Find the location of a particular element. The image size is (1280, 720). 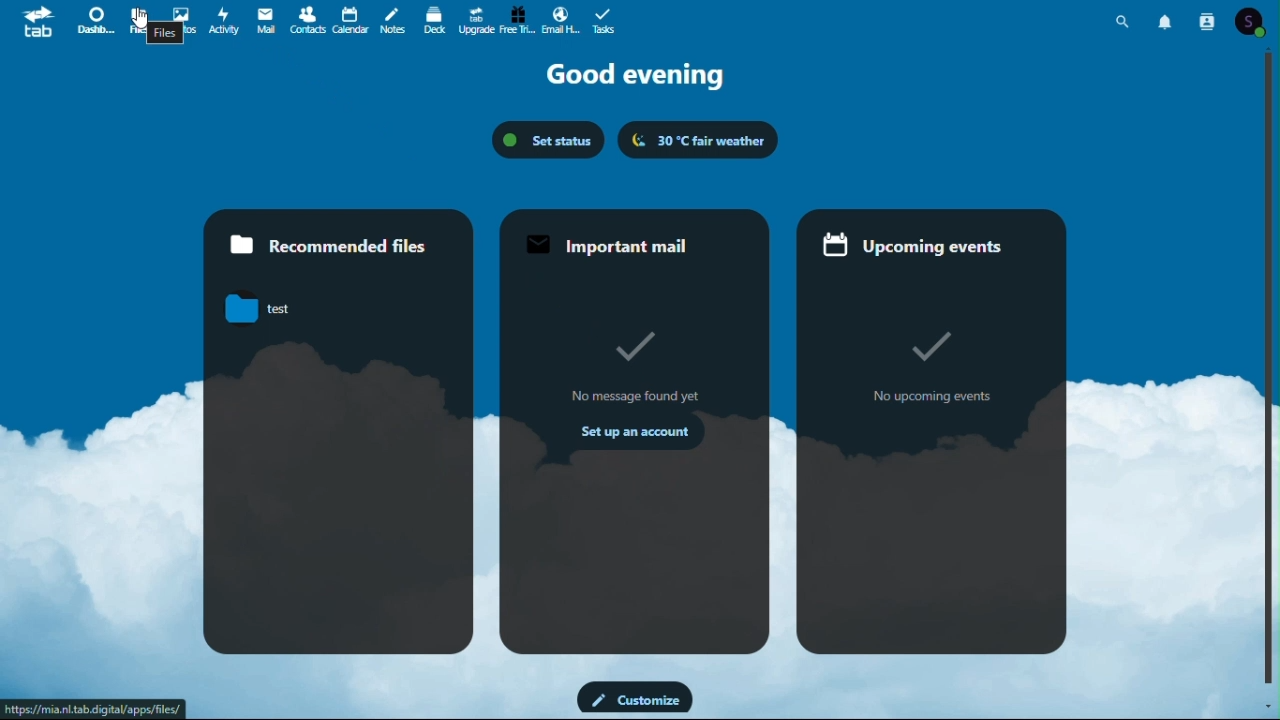

cursor is located at coordinates (143, 22).